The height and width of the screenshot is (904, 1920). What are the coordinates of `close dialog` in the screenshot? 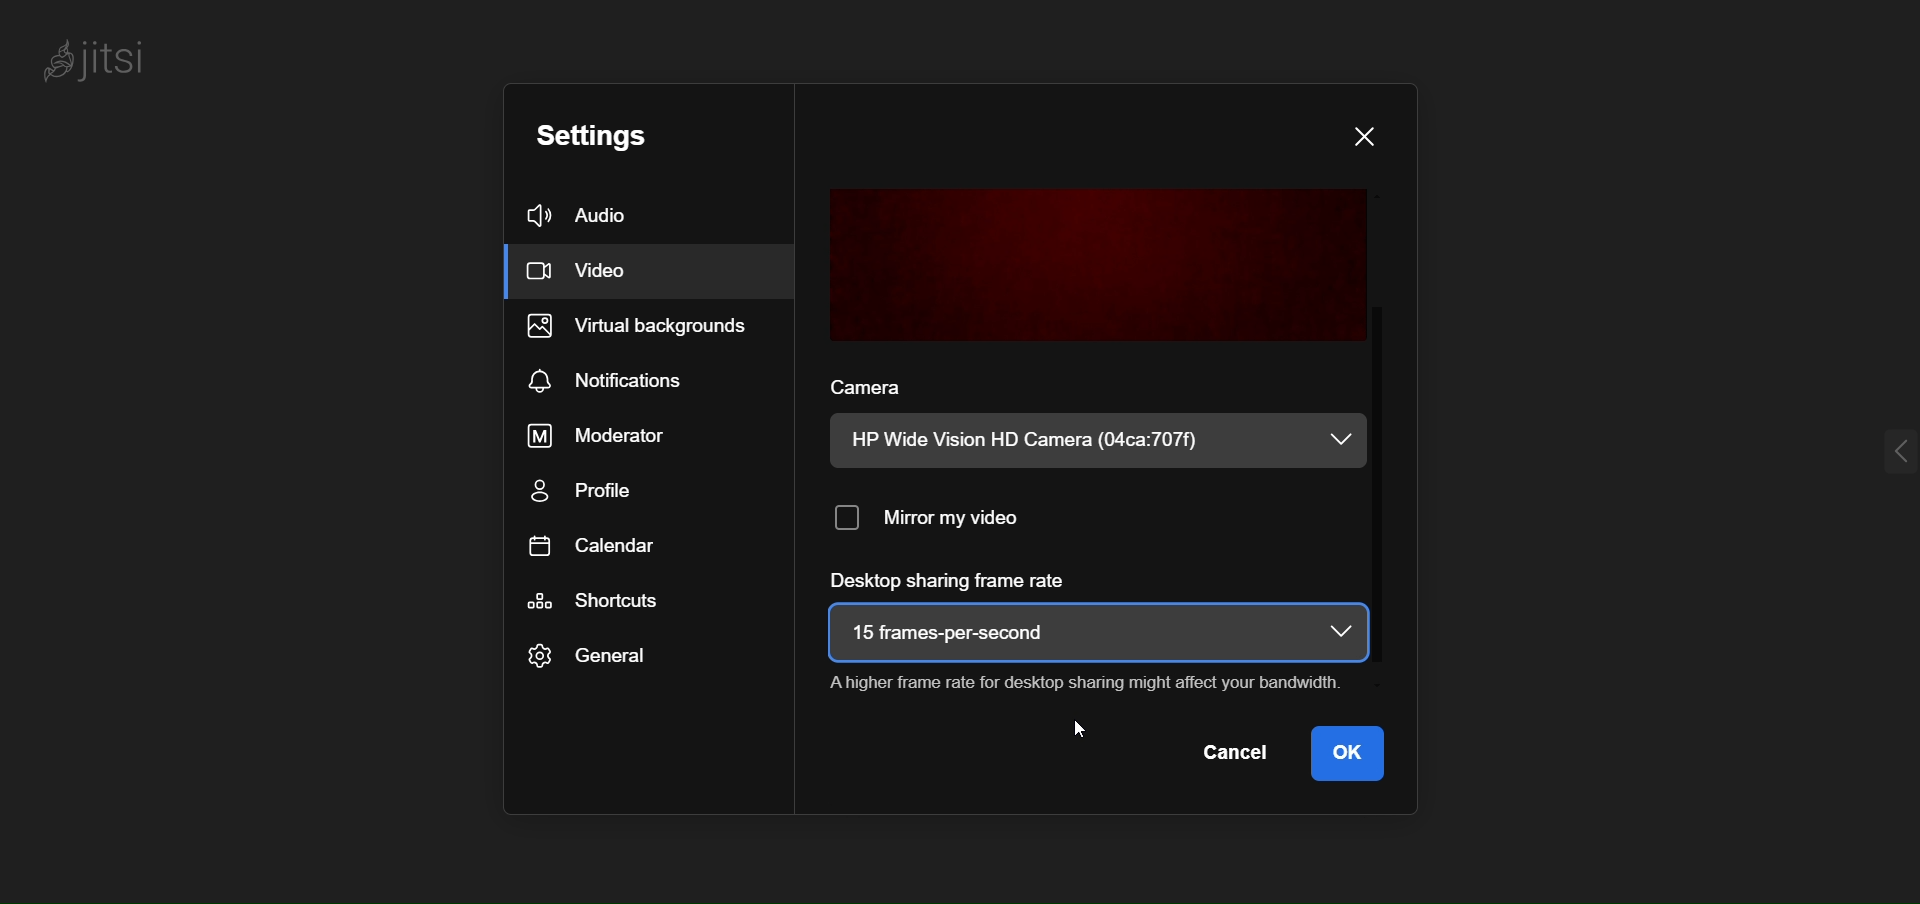 It's located at (1369, 136).